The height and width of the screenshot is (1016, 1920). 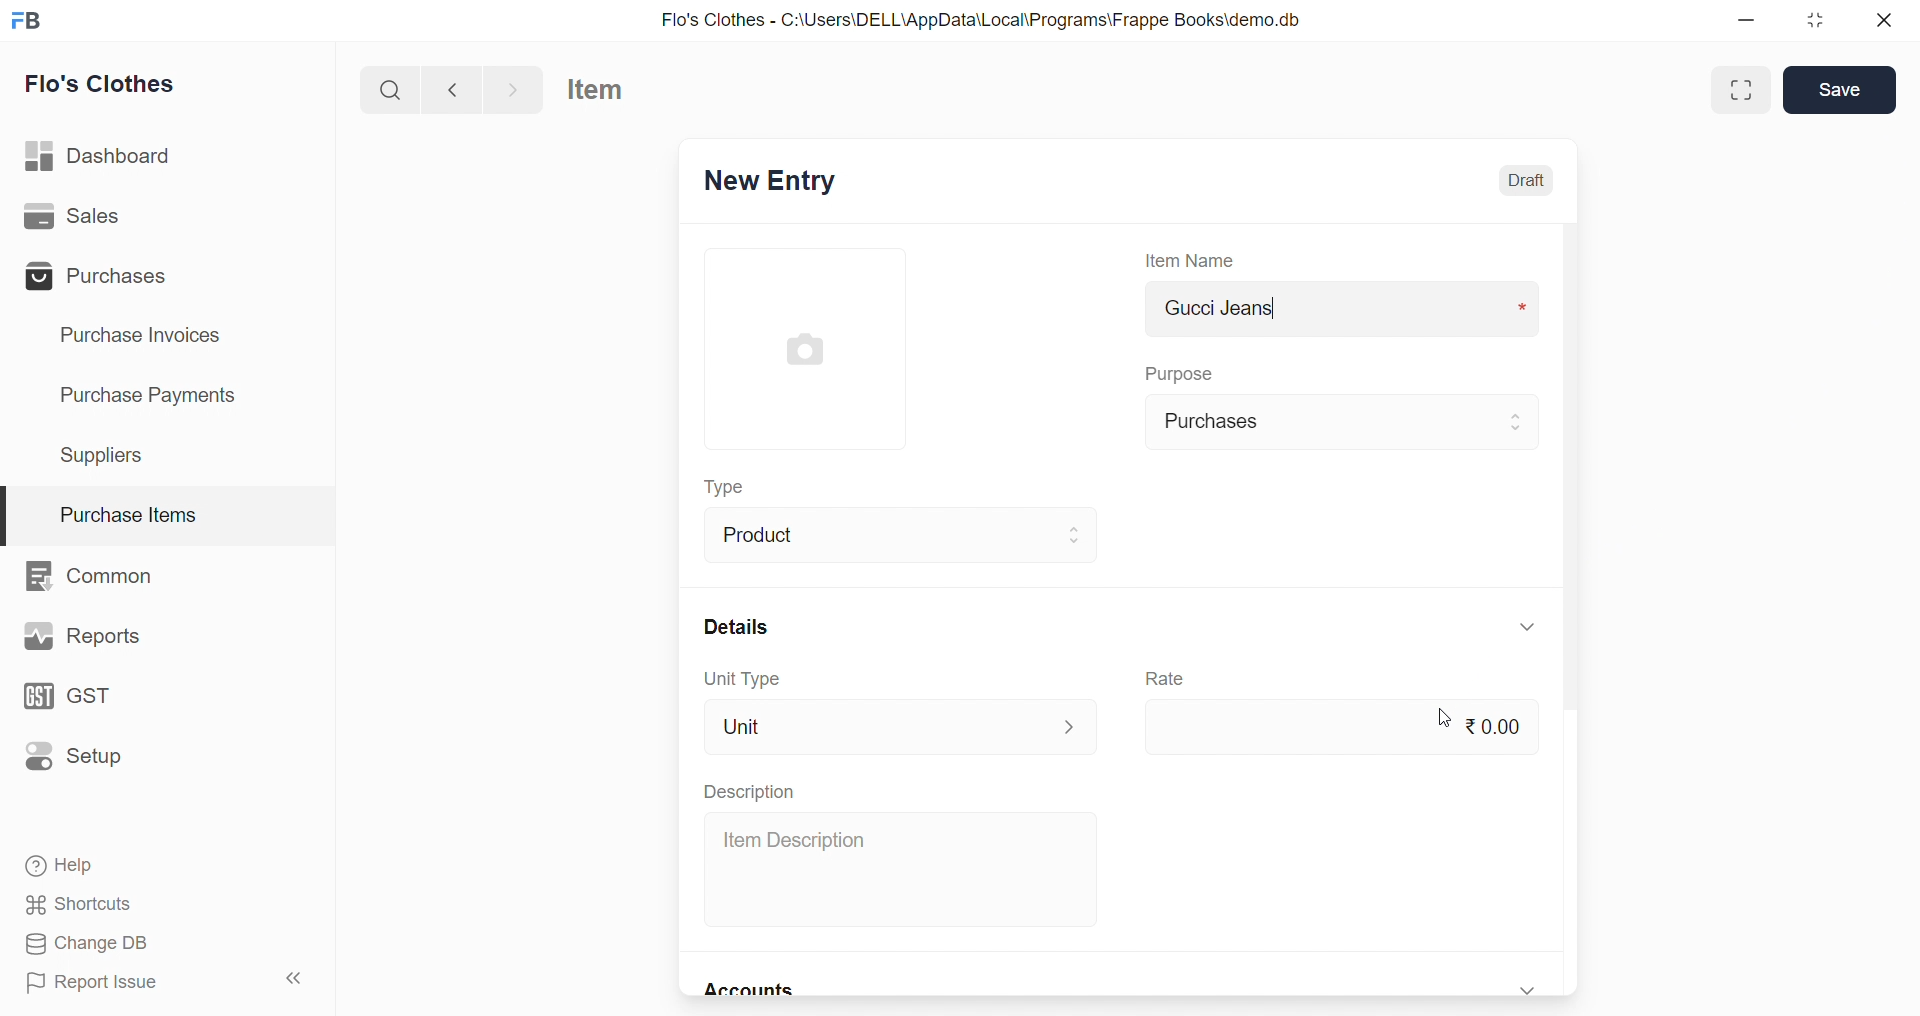 What do you see at coordinates (740, 679) in the screenshot?
I see `Unit Type` at bounding box center [740, 679].